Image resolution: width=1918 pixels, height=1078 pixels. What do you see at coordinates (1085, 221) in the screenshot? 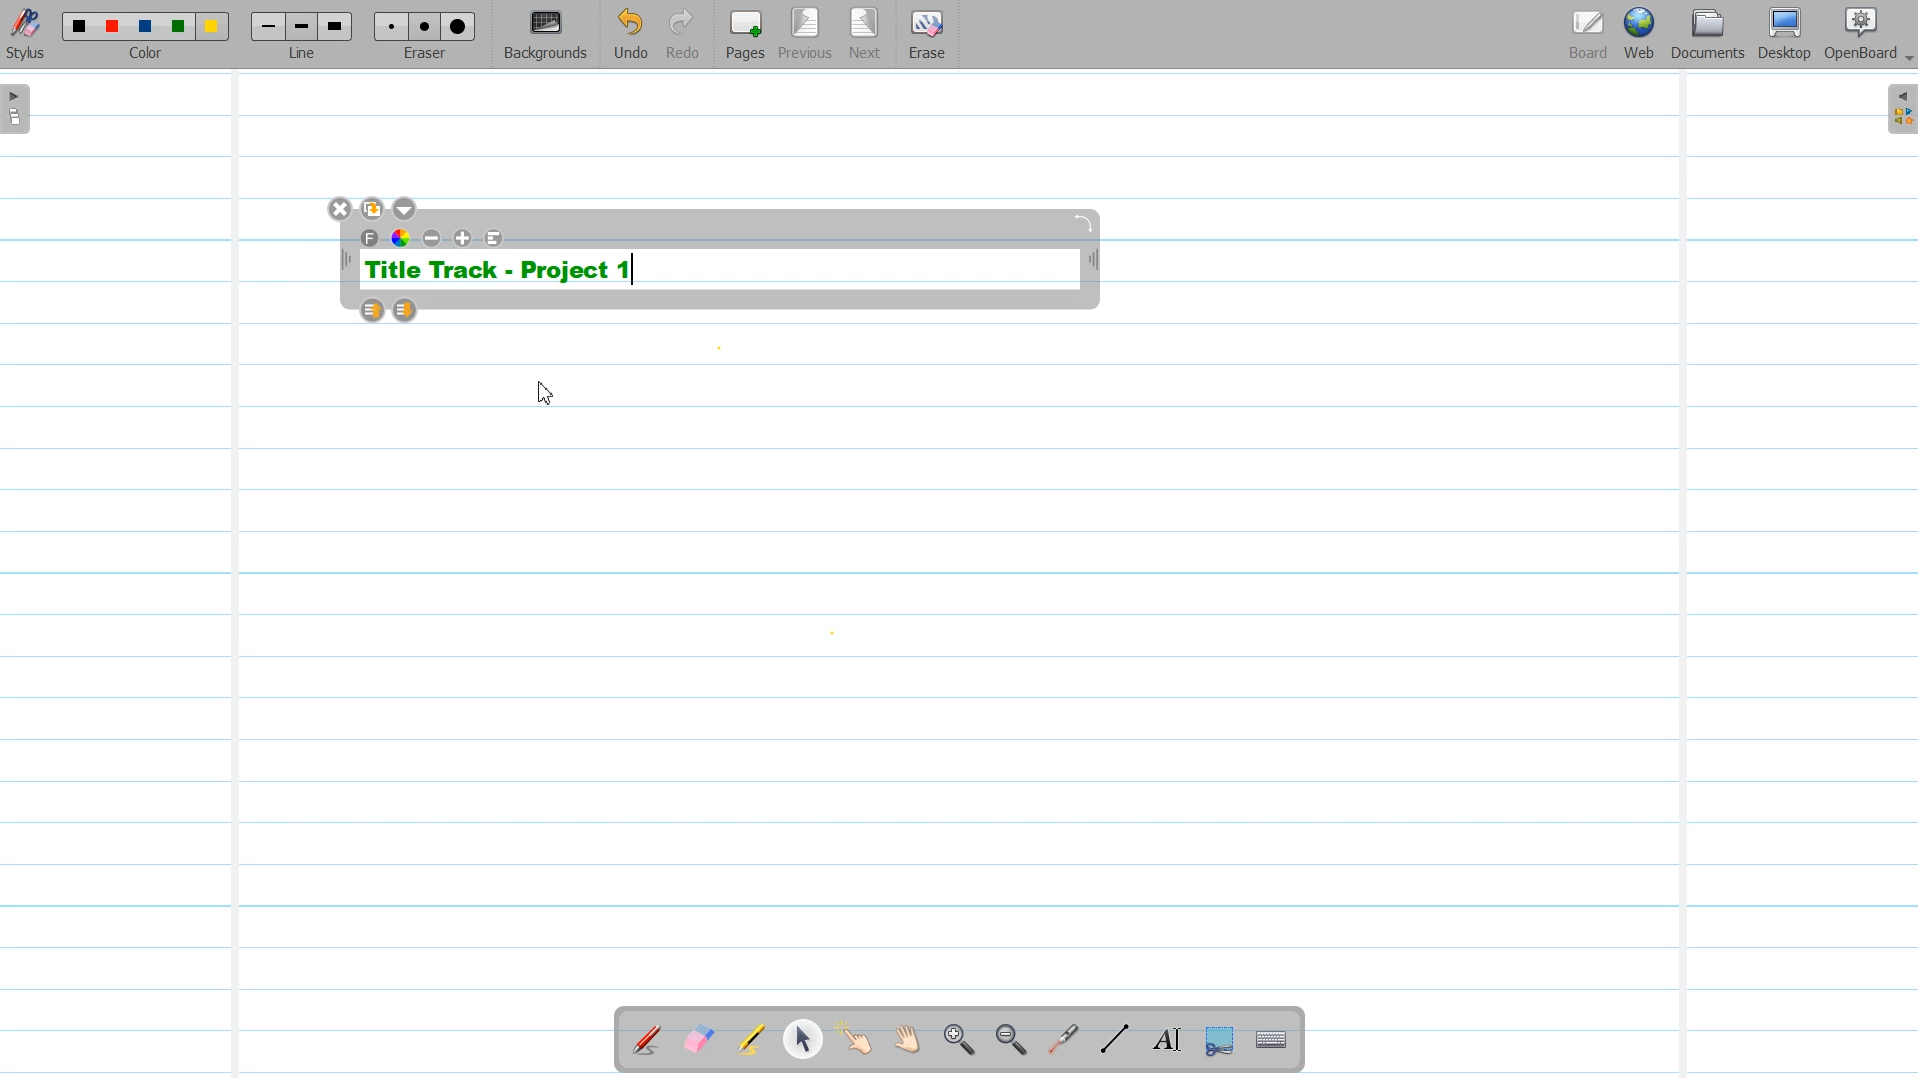
I see `Rotate Text window` at bounding box center [1085, 221].